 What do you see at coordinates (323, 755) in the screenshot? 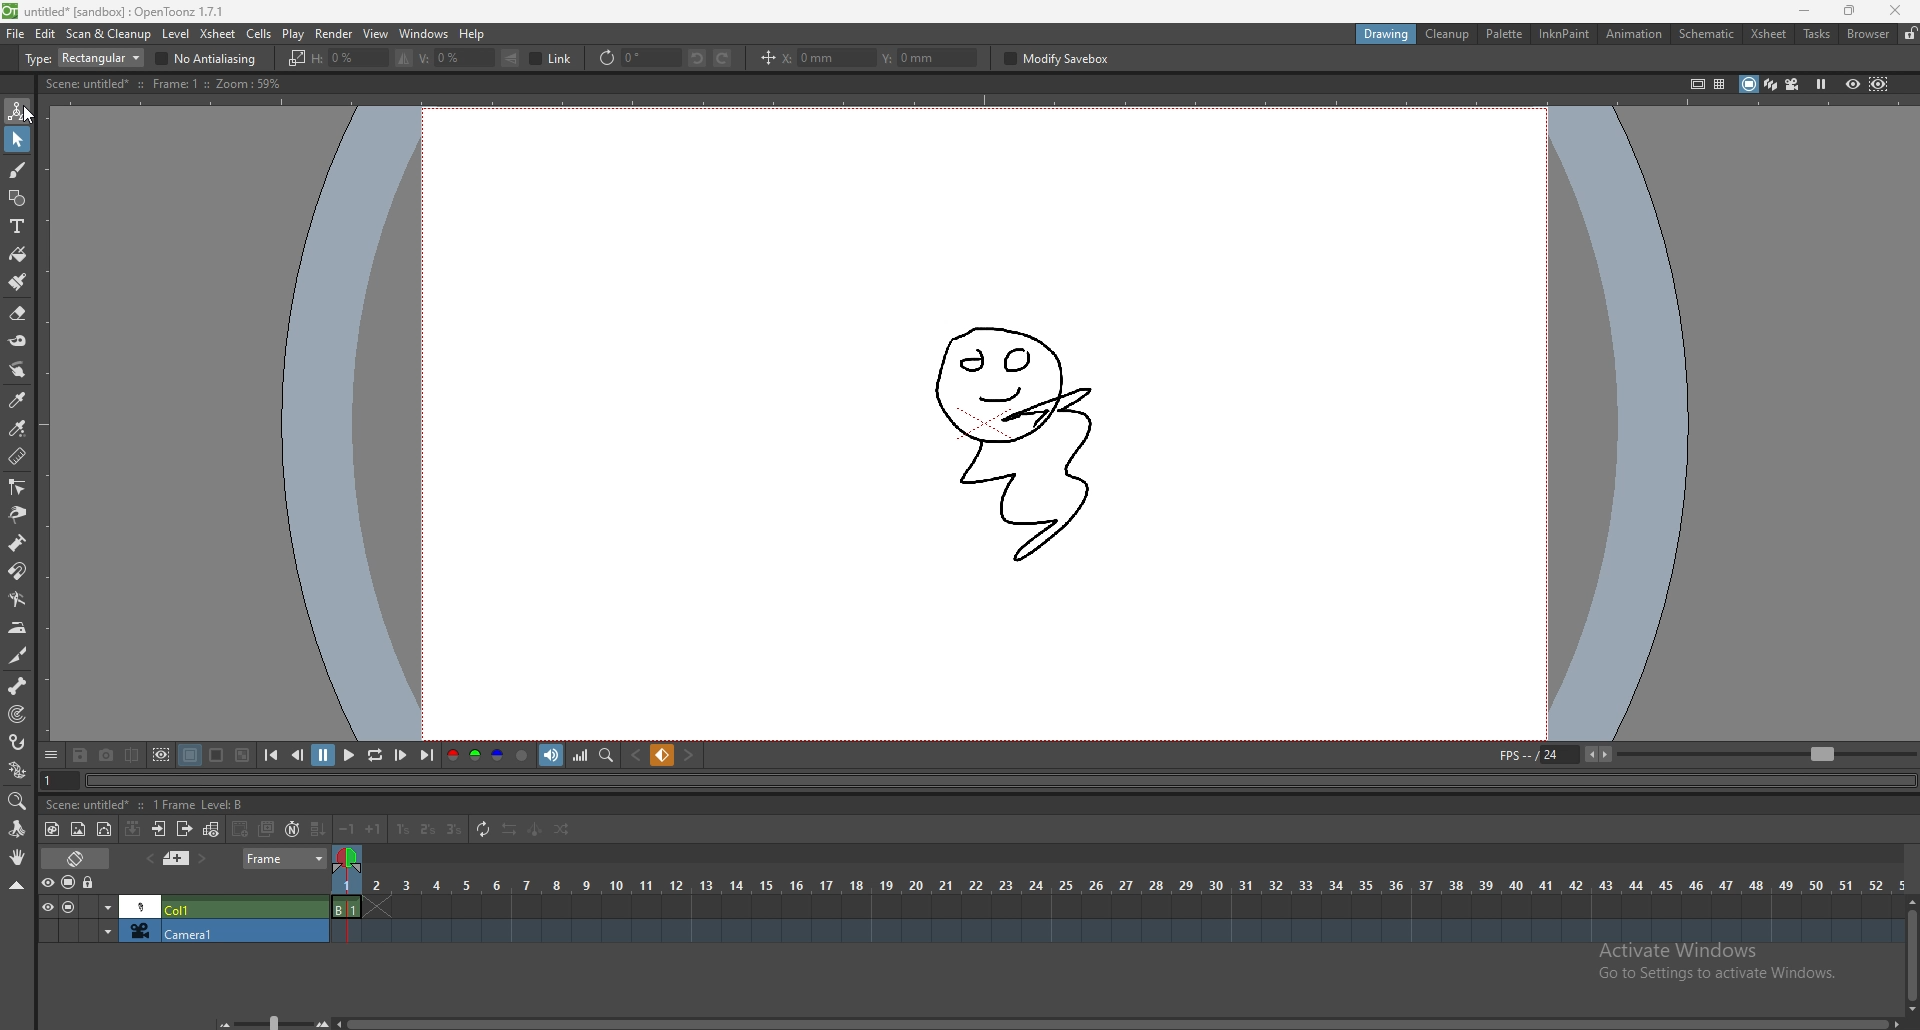
I see `pause` at bounding box center [323, 755].